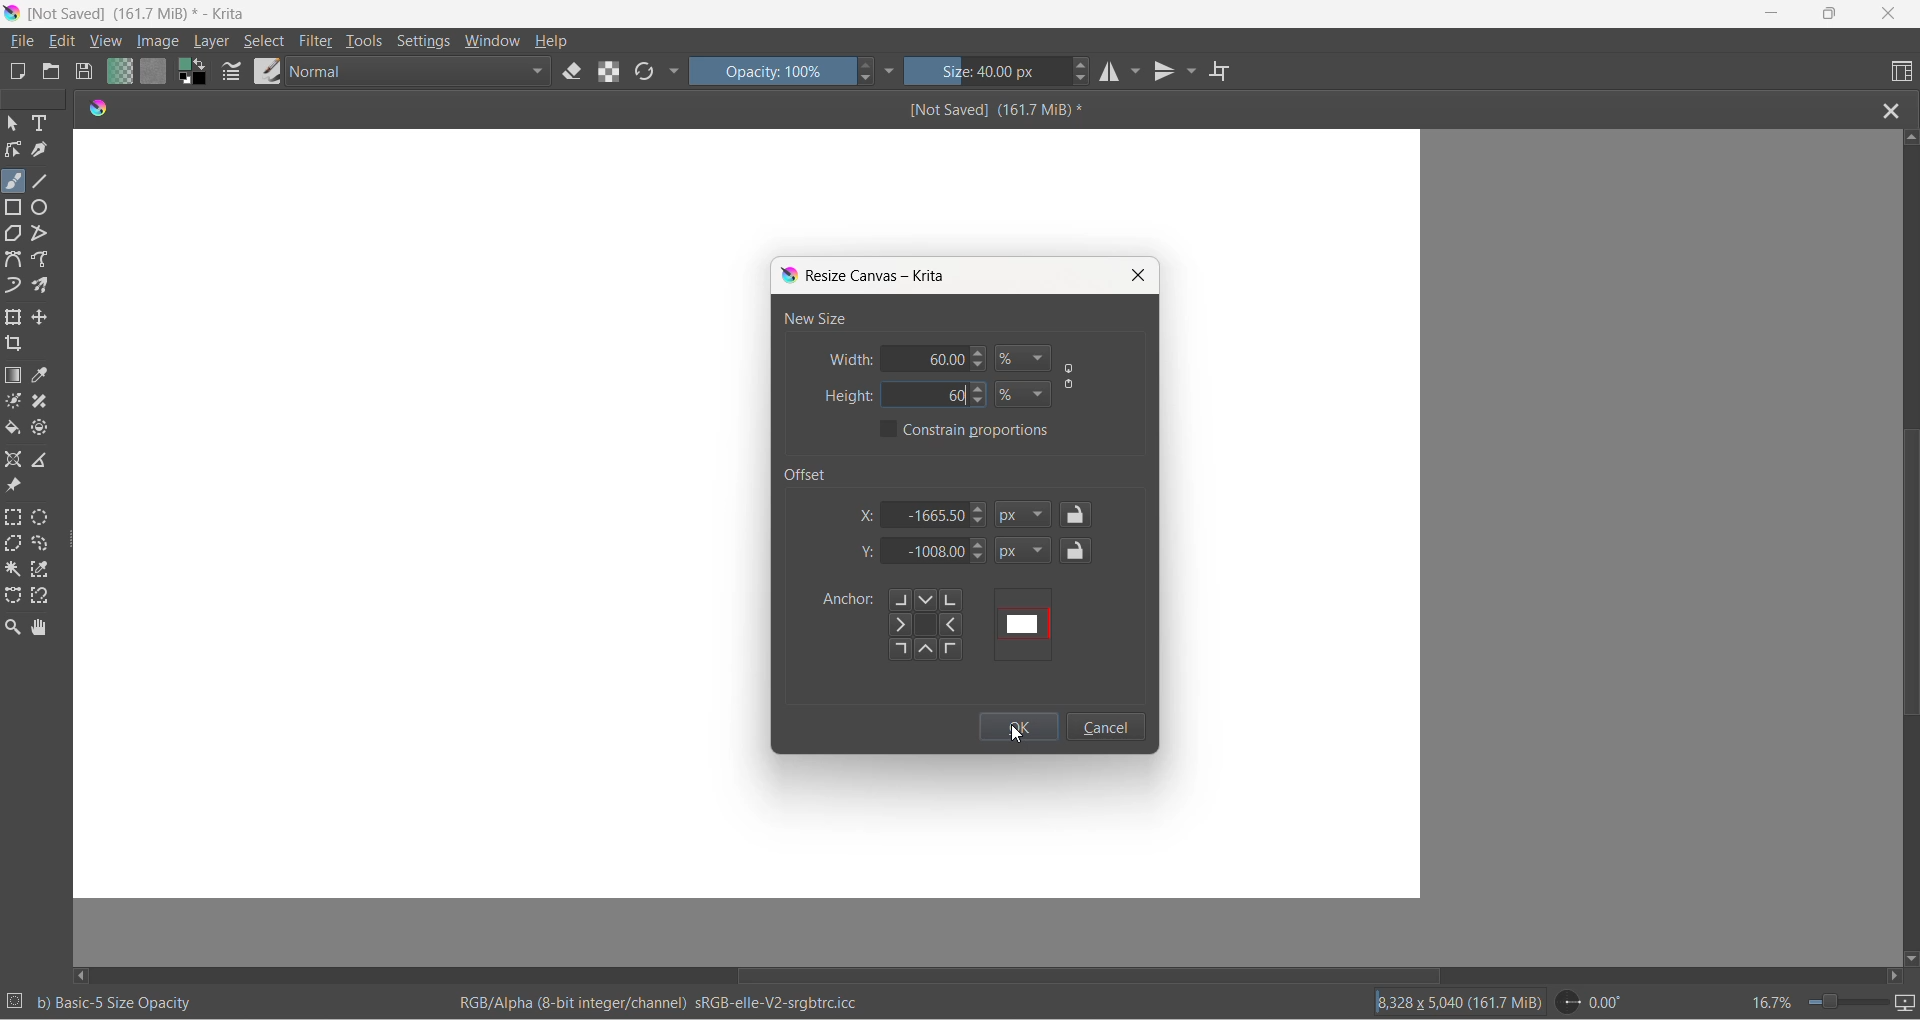 Image resolution: width=1920 pixels, height=1020 pixels. Describe the element at coordinates (13, 125) in the screenshot. I see `select shape tool` at that location.